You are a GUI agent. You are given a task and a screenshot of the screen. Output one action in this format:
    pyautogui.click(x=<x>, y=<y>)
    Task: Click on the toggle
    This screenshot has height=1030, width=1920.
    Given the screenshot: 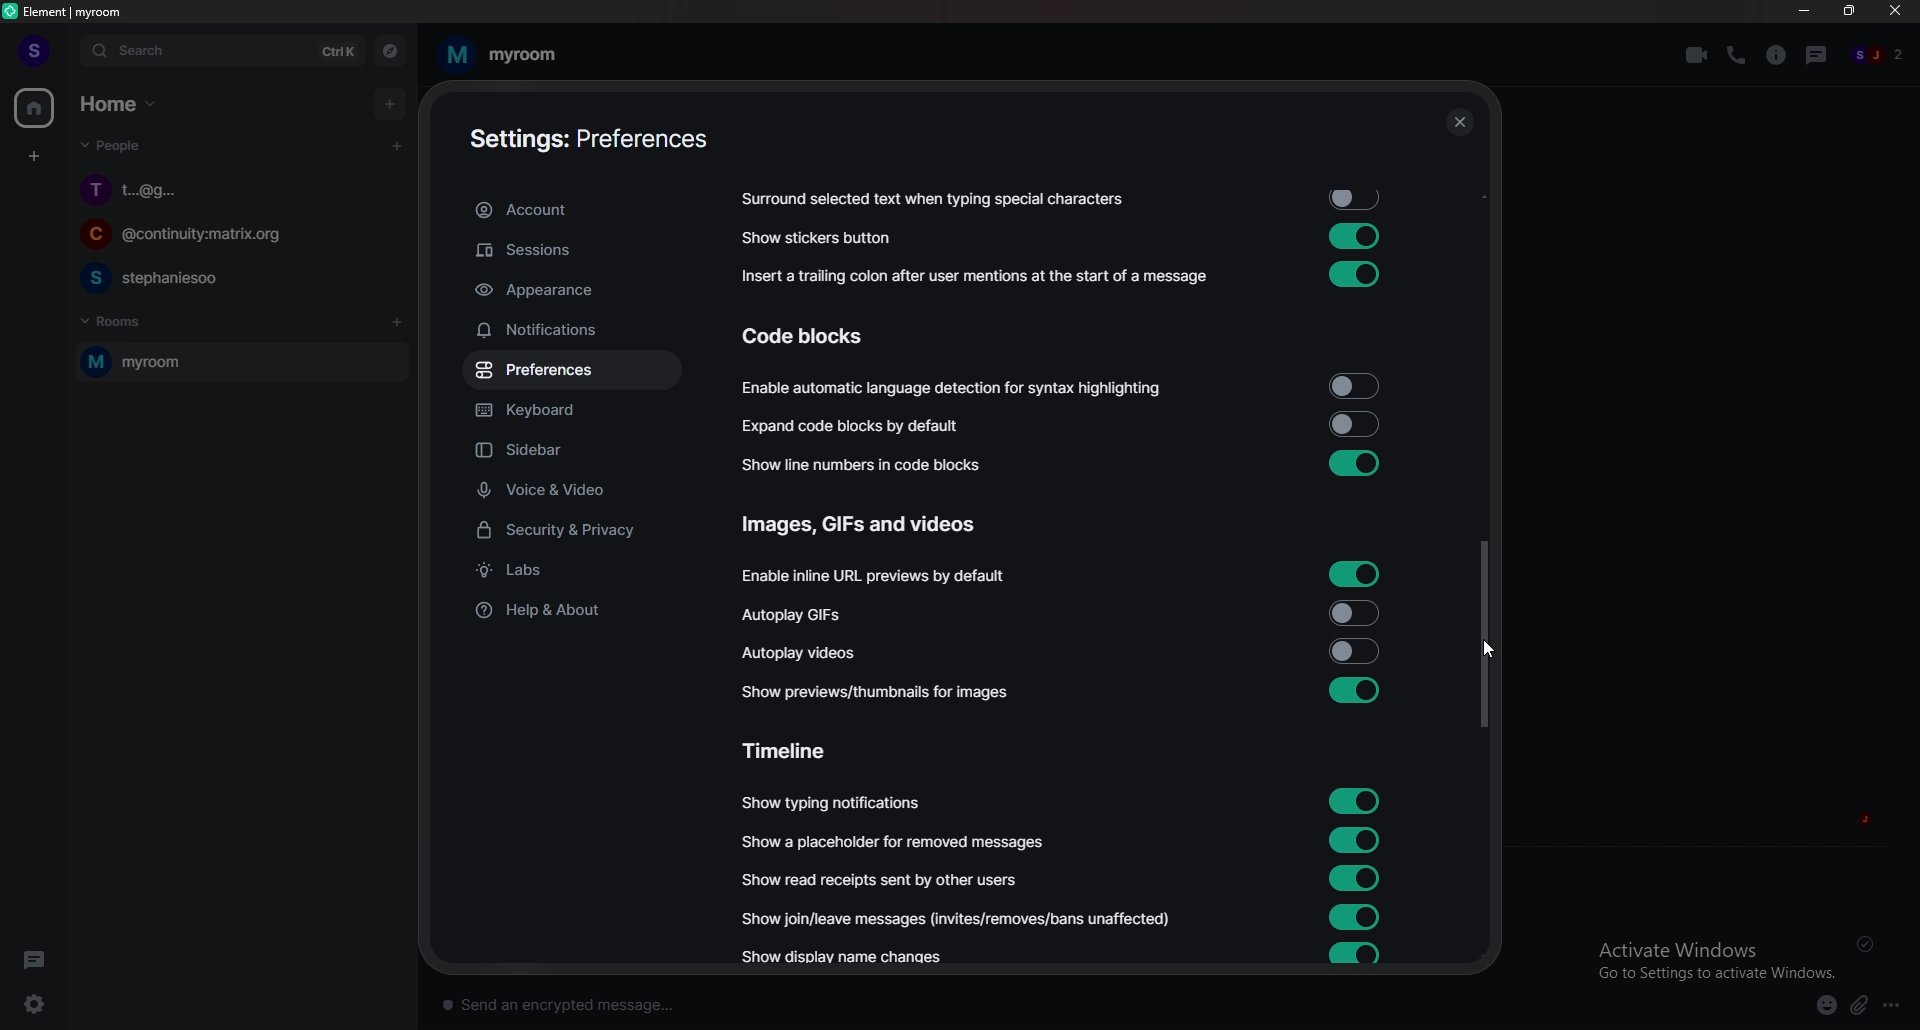 What is the action you would take?
    pyautogui.click(x=1355, y=573)
    